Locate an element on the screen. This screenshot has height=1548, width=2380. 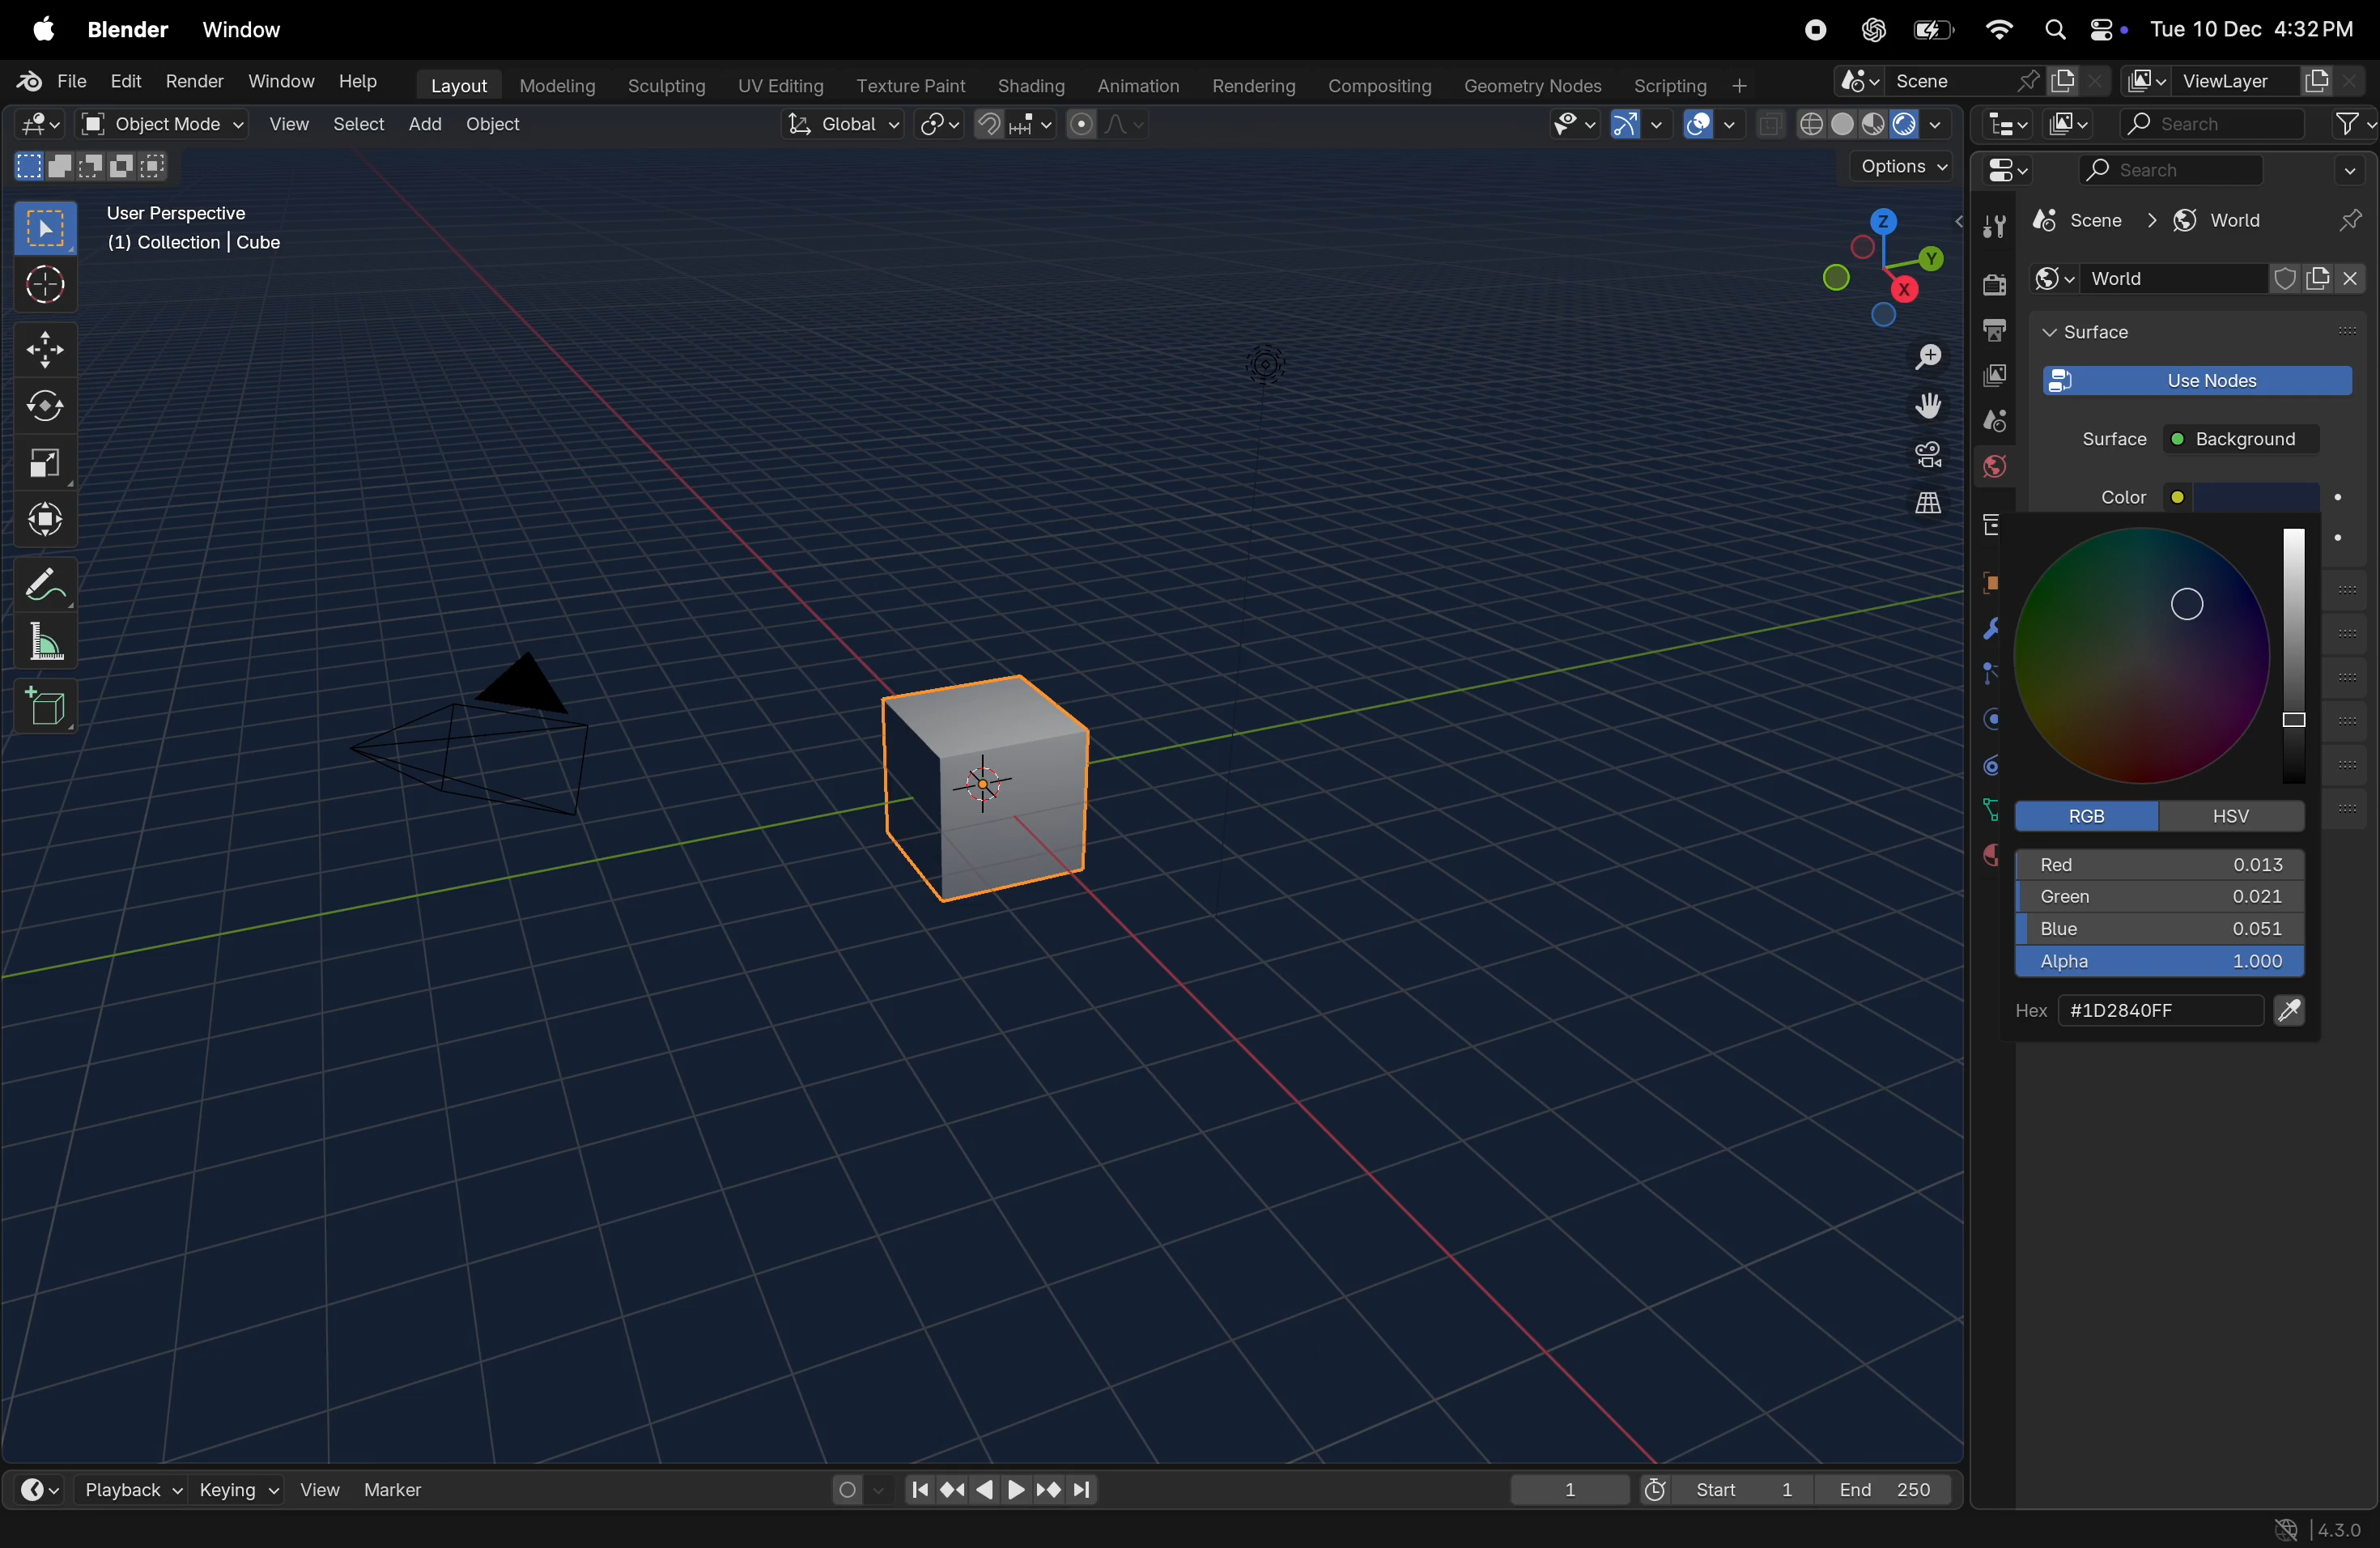
Layout is located at coordinates (454, 85).